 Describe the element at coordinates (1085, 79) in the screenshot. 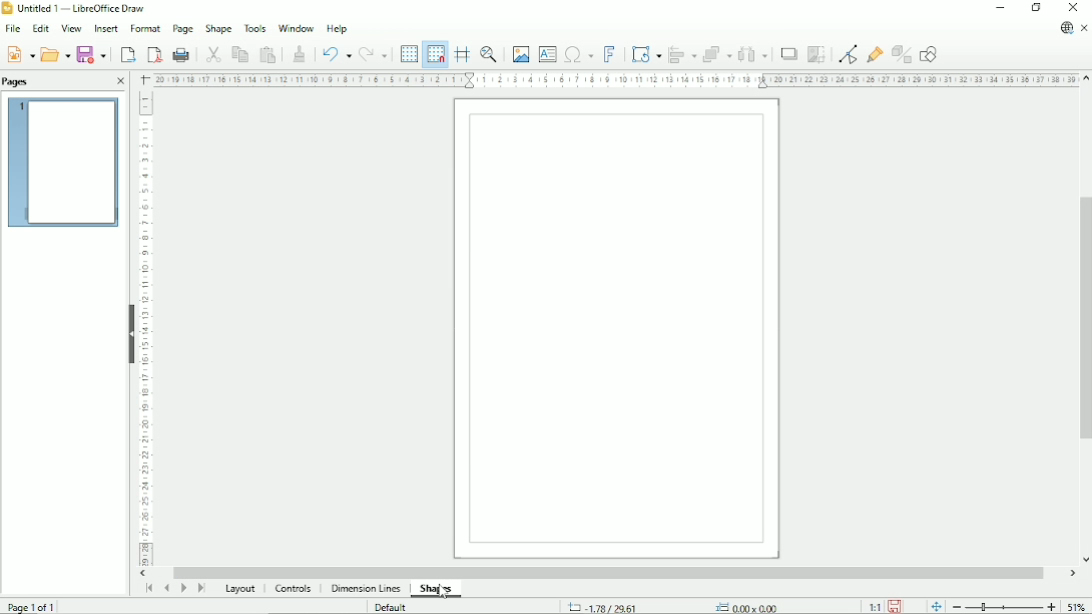

I see `Vertical scroll button` at that location.